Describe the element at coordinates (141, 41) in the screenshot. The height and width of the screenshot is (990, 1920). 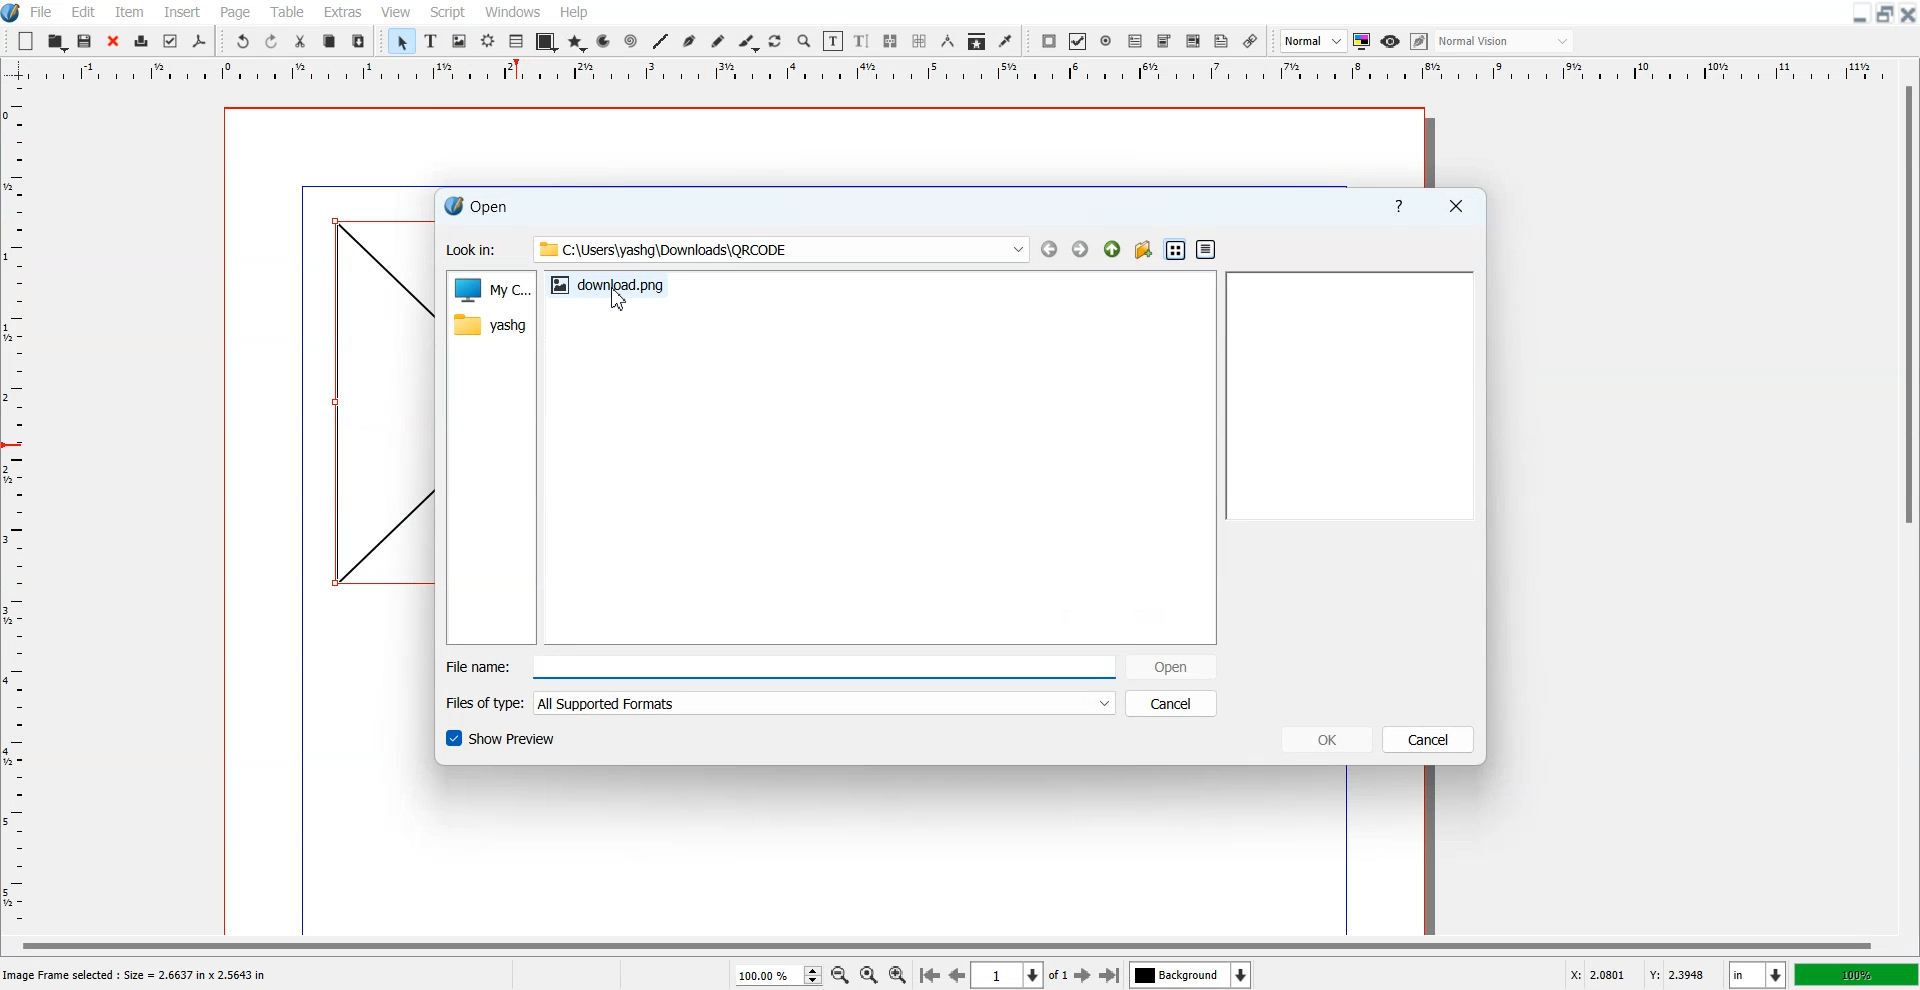
I see `Print` at that location.